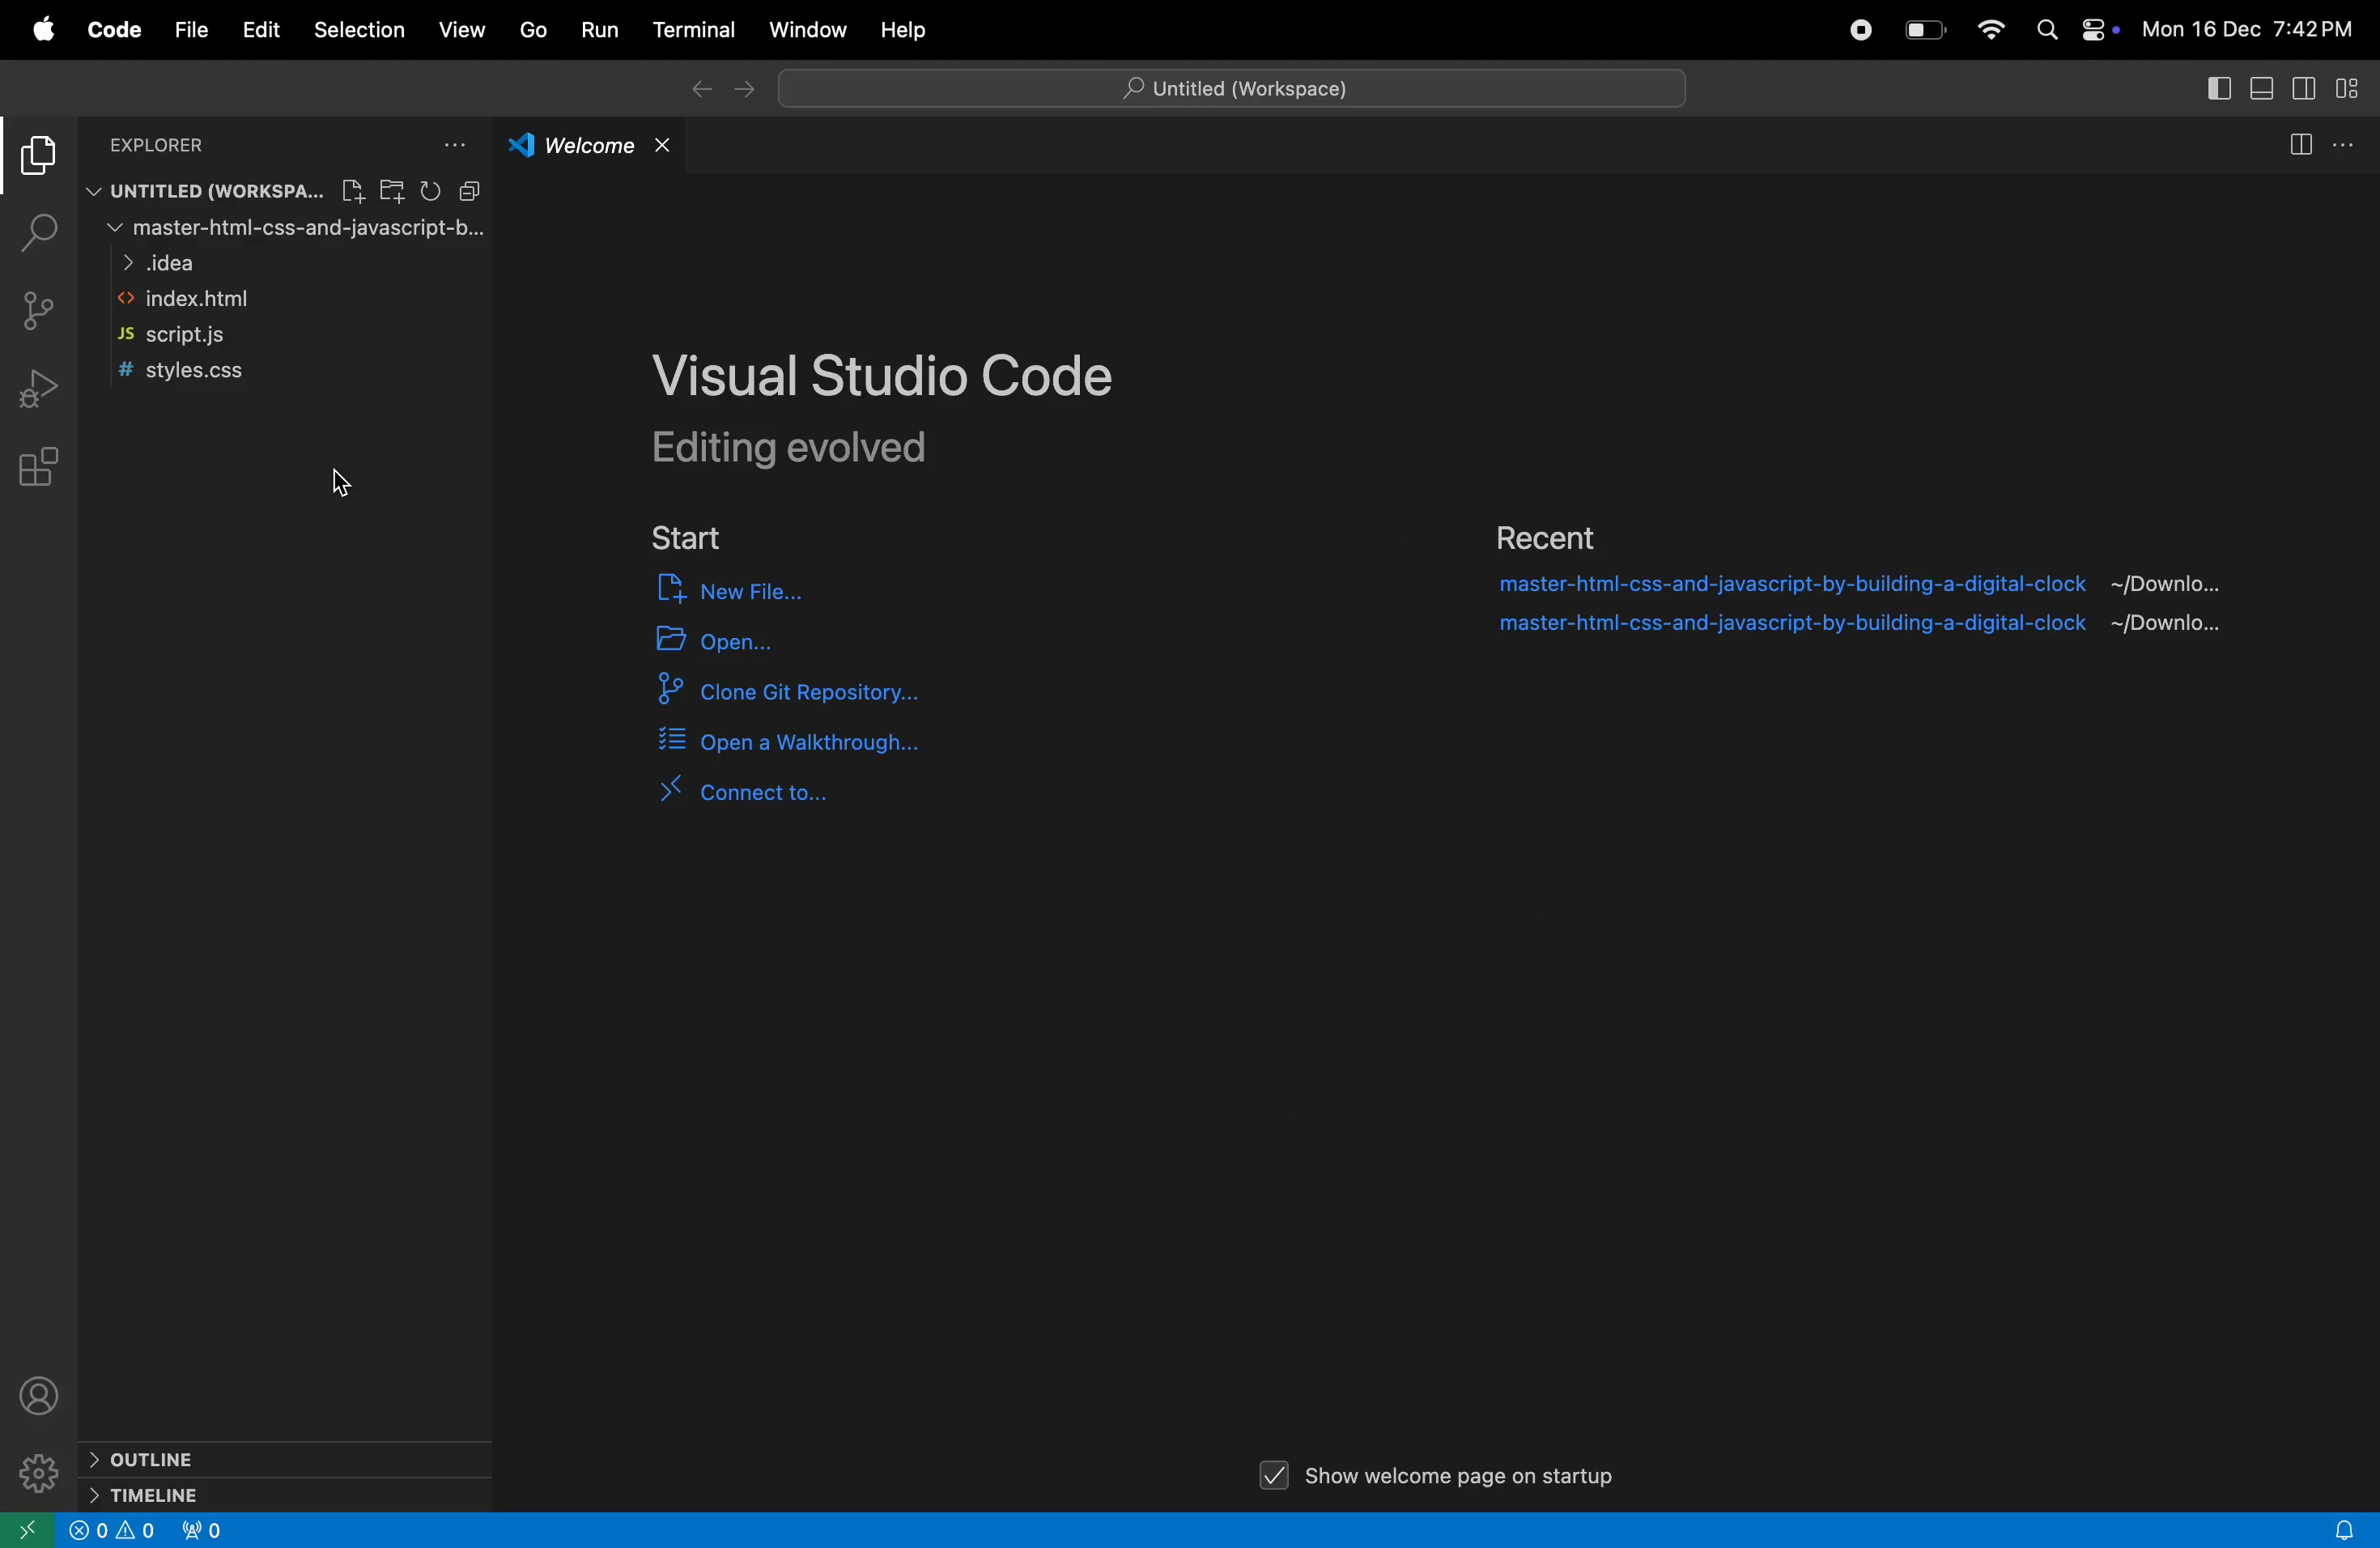  I want to click on vs code, so click(890, 375).